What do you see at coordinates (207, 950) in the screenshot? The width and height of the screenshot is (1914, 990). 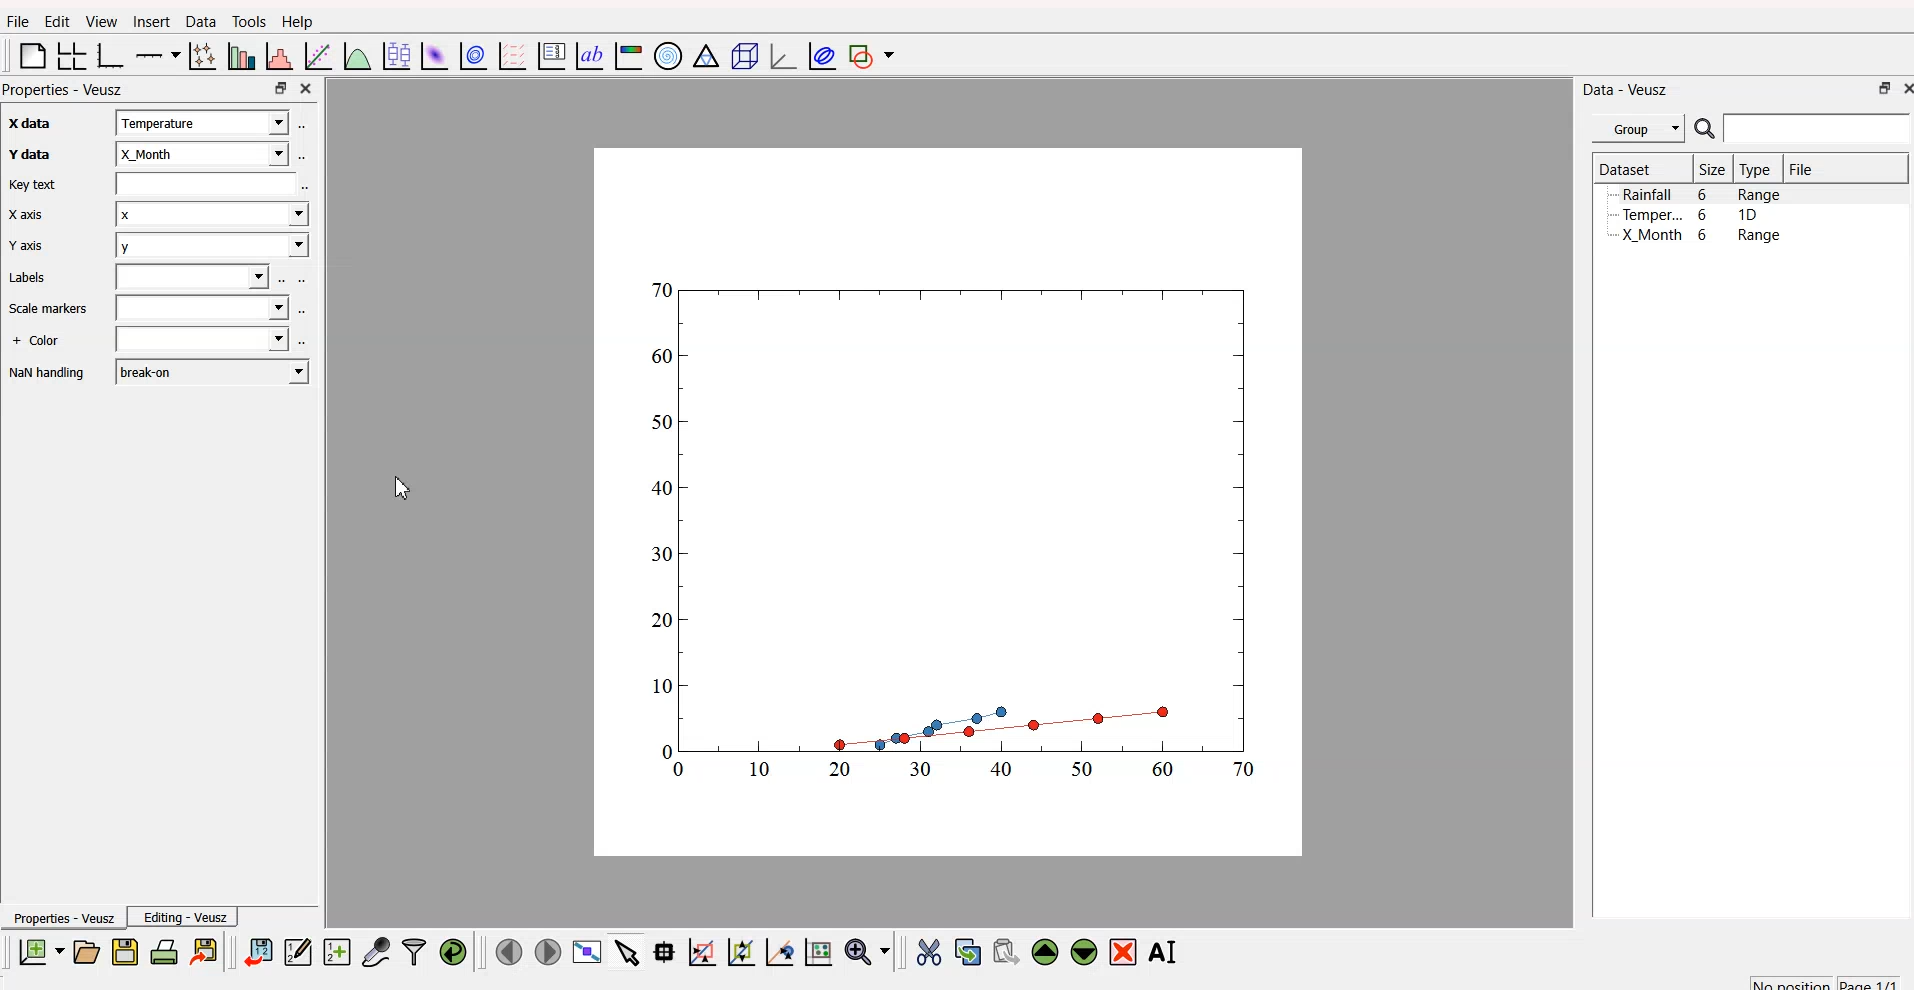 I see `export to graphics format` at bounding box center [207, 950].